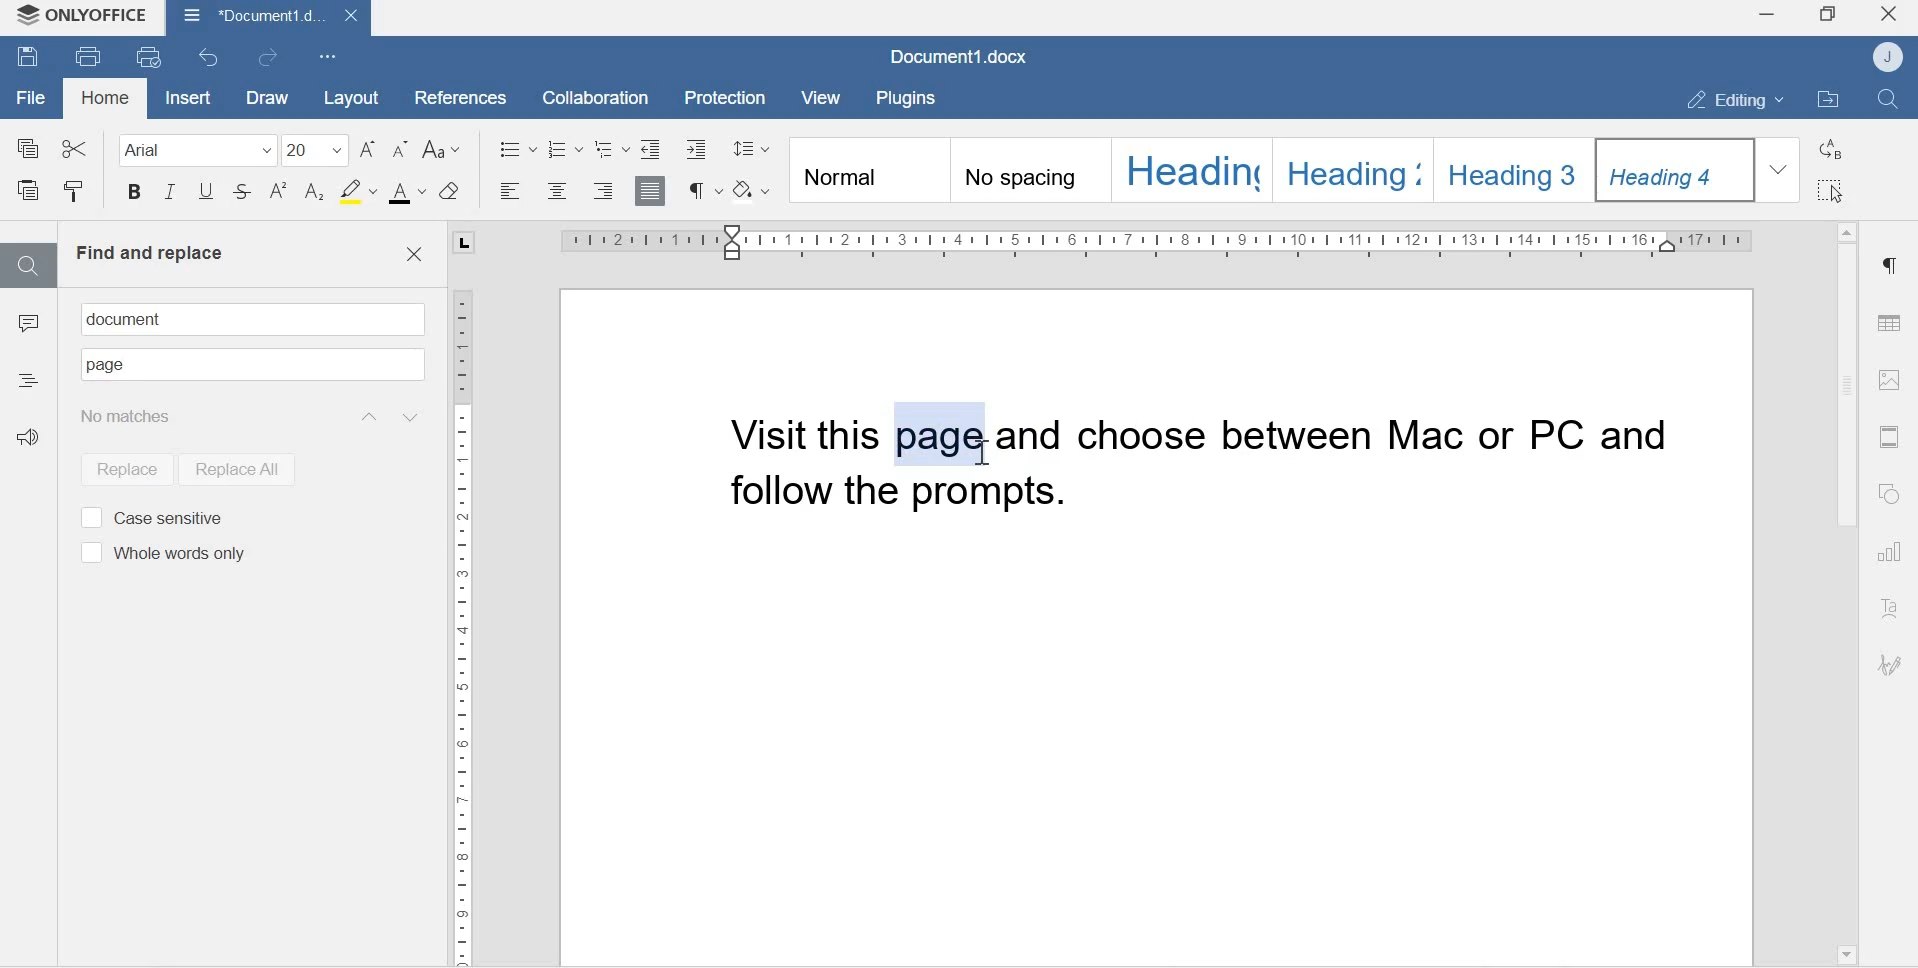 The height and width of the screenshot is (968, 1918). What do you see at coordinates (191, 149) in the screenshot?
I see `Font` at bounding box center [191, 149].